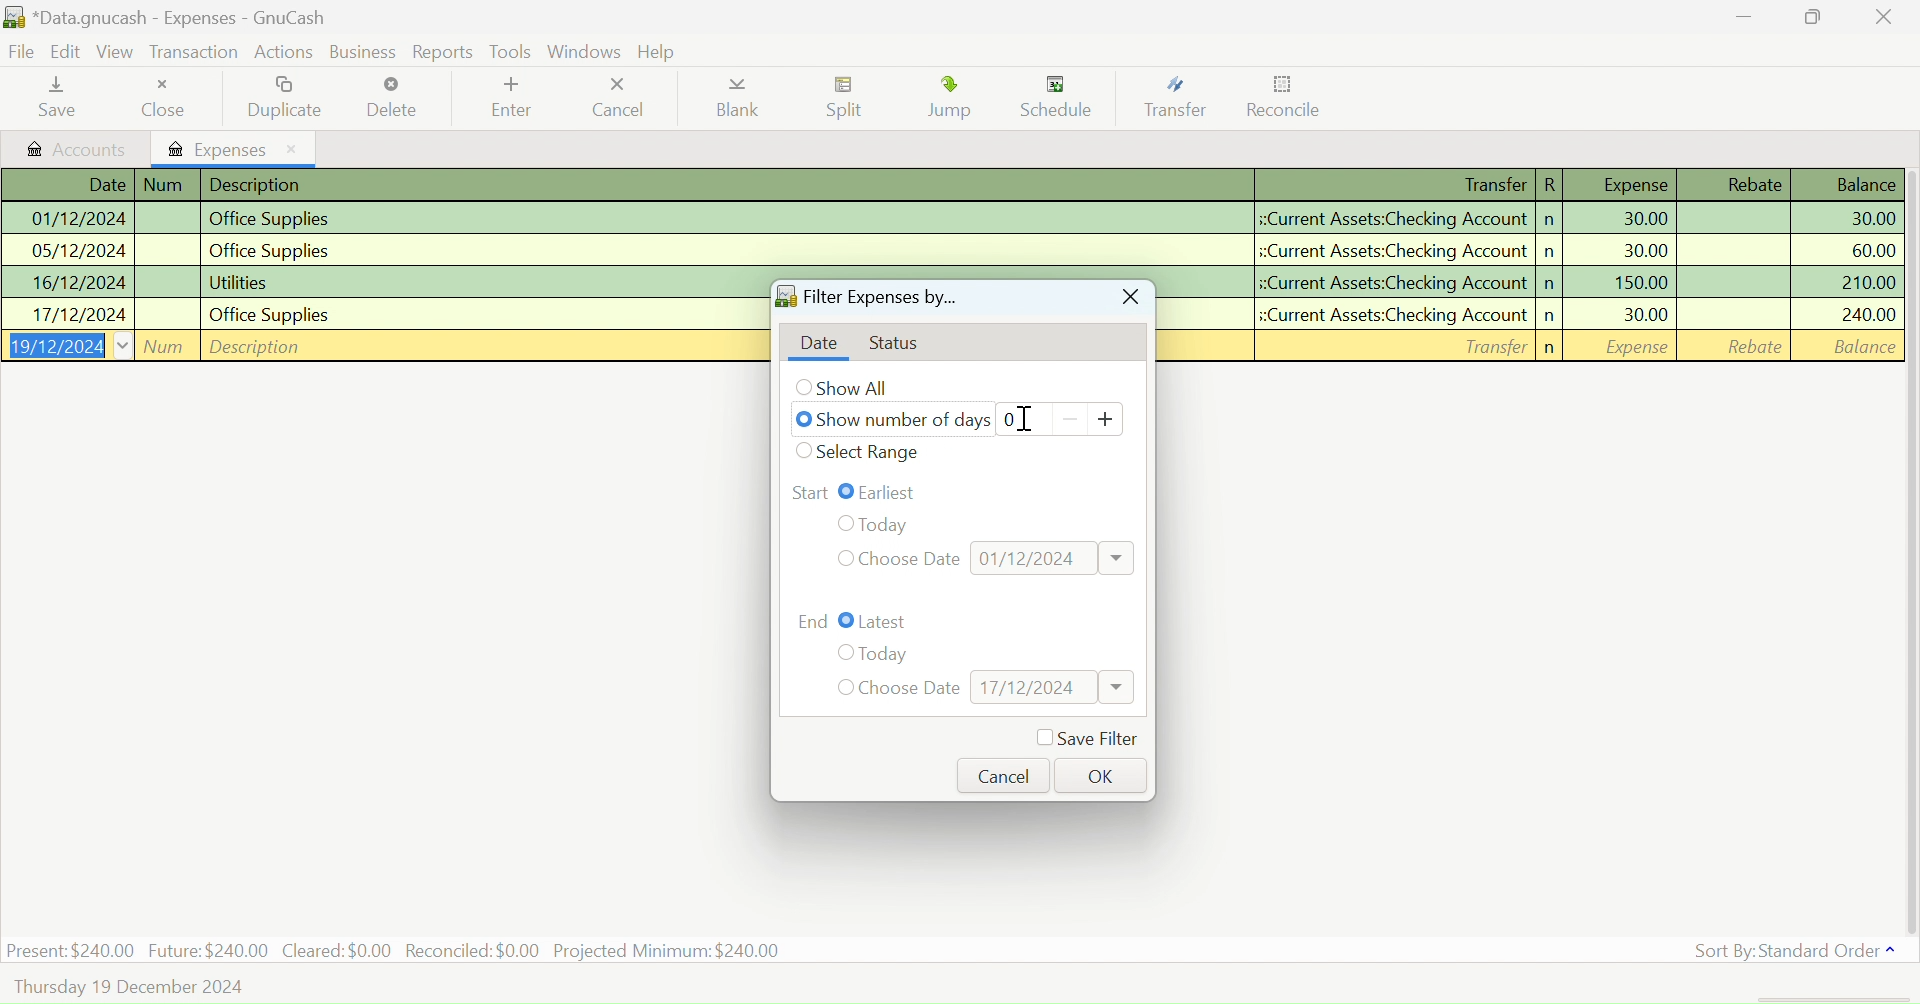 The image size is (1920, 1004). What do you see at coordinates (872, 453) in the screenshot?
I see `Select Date Range` at bounding box center [872, 453].